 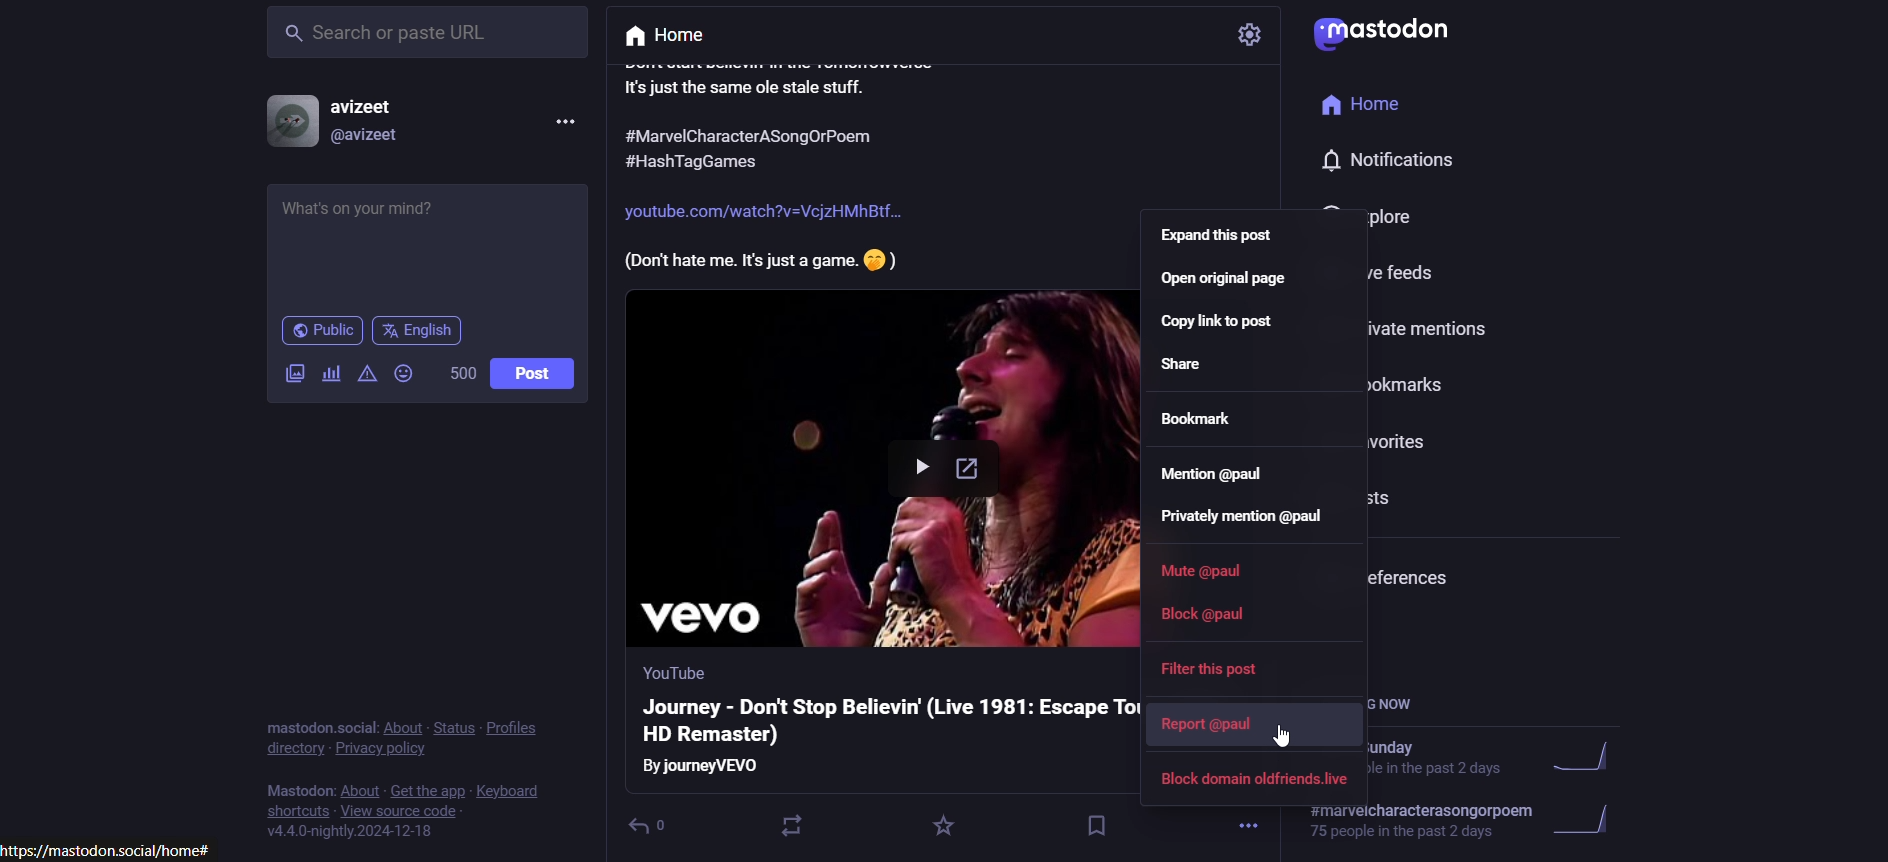 I want to click on block user, so click(x=1207, y=622).